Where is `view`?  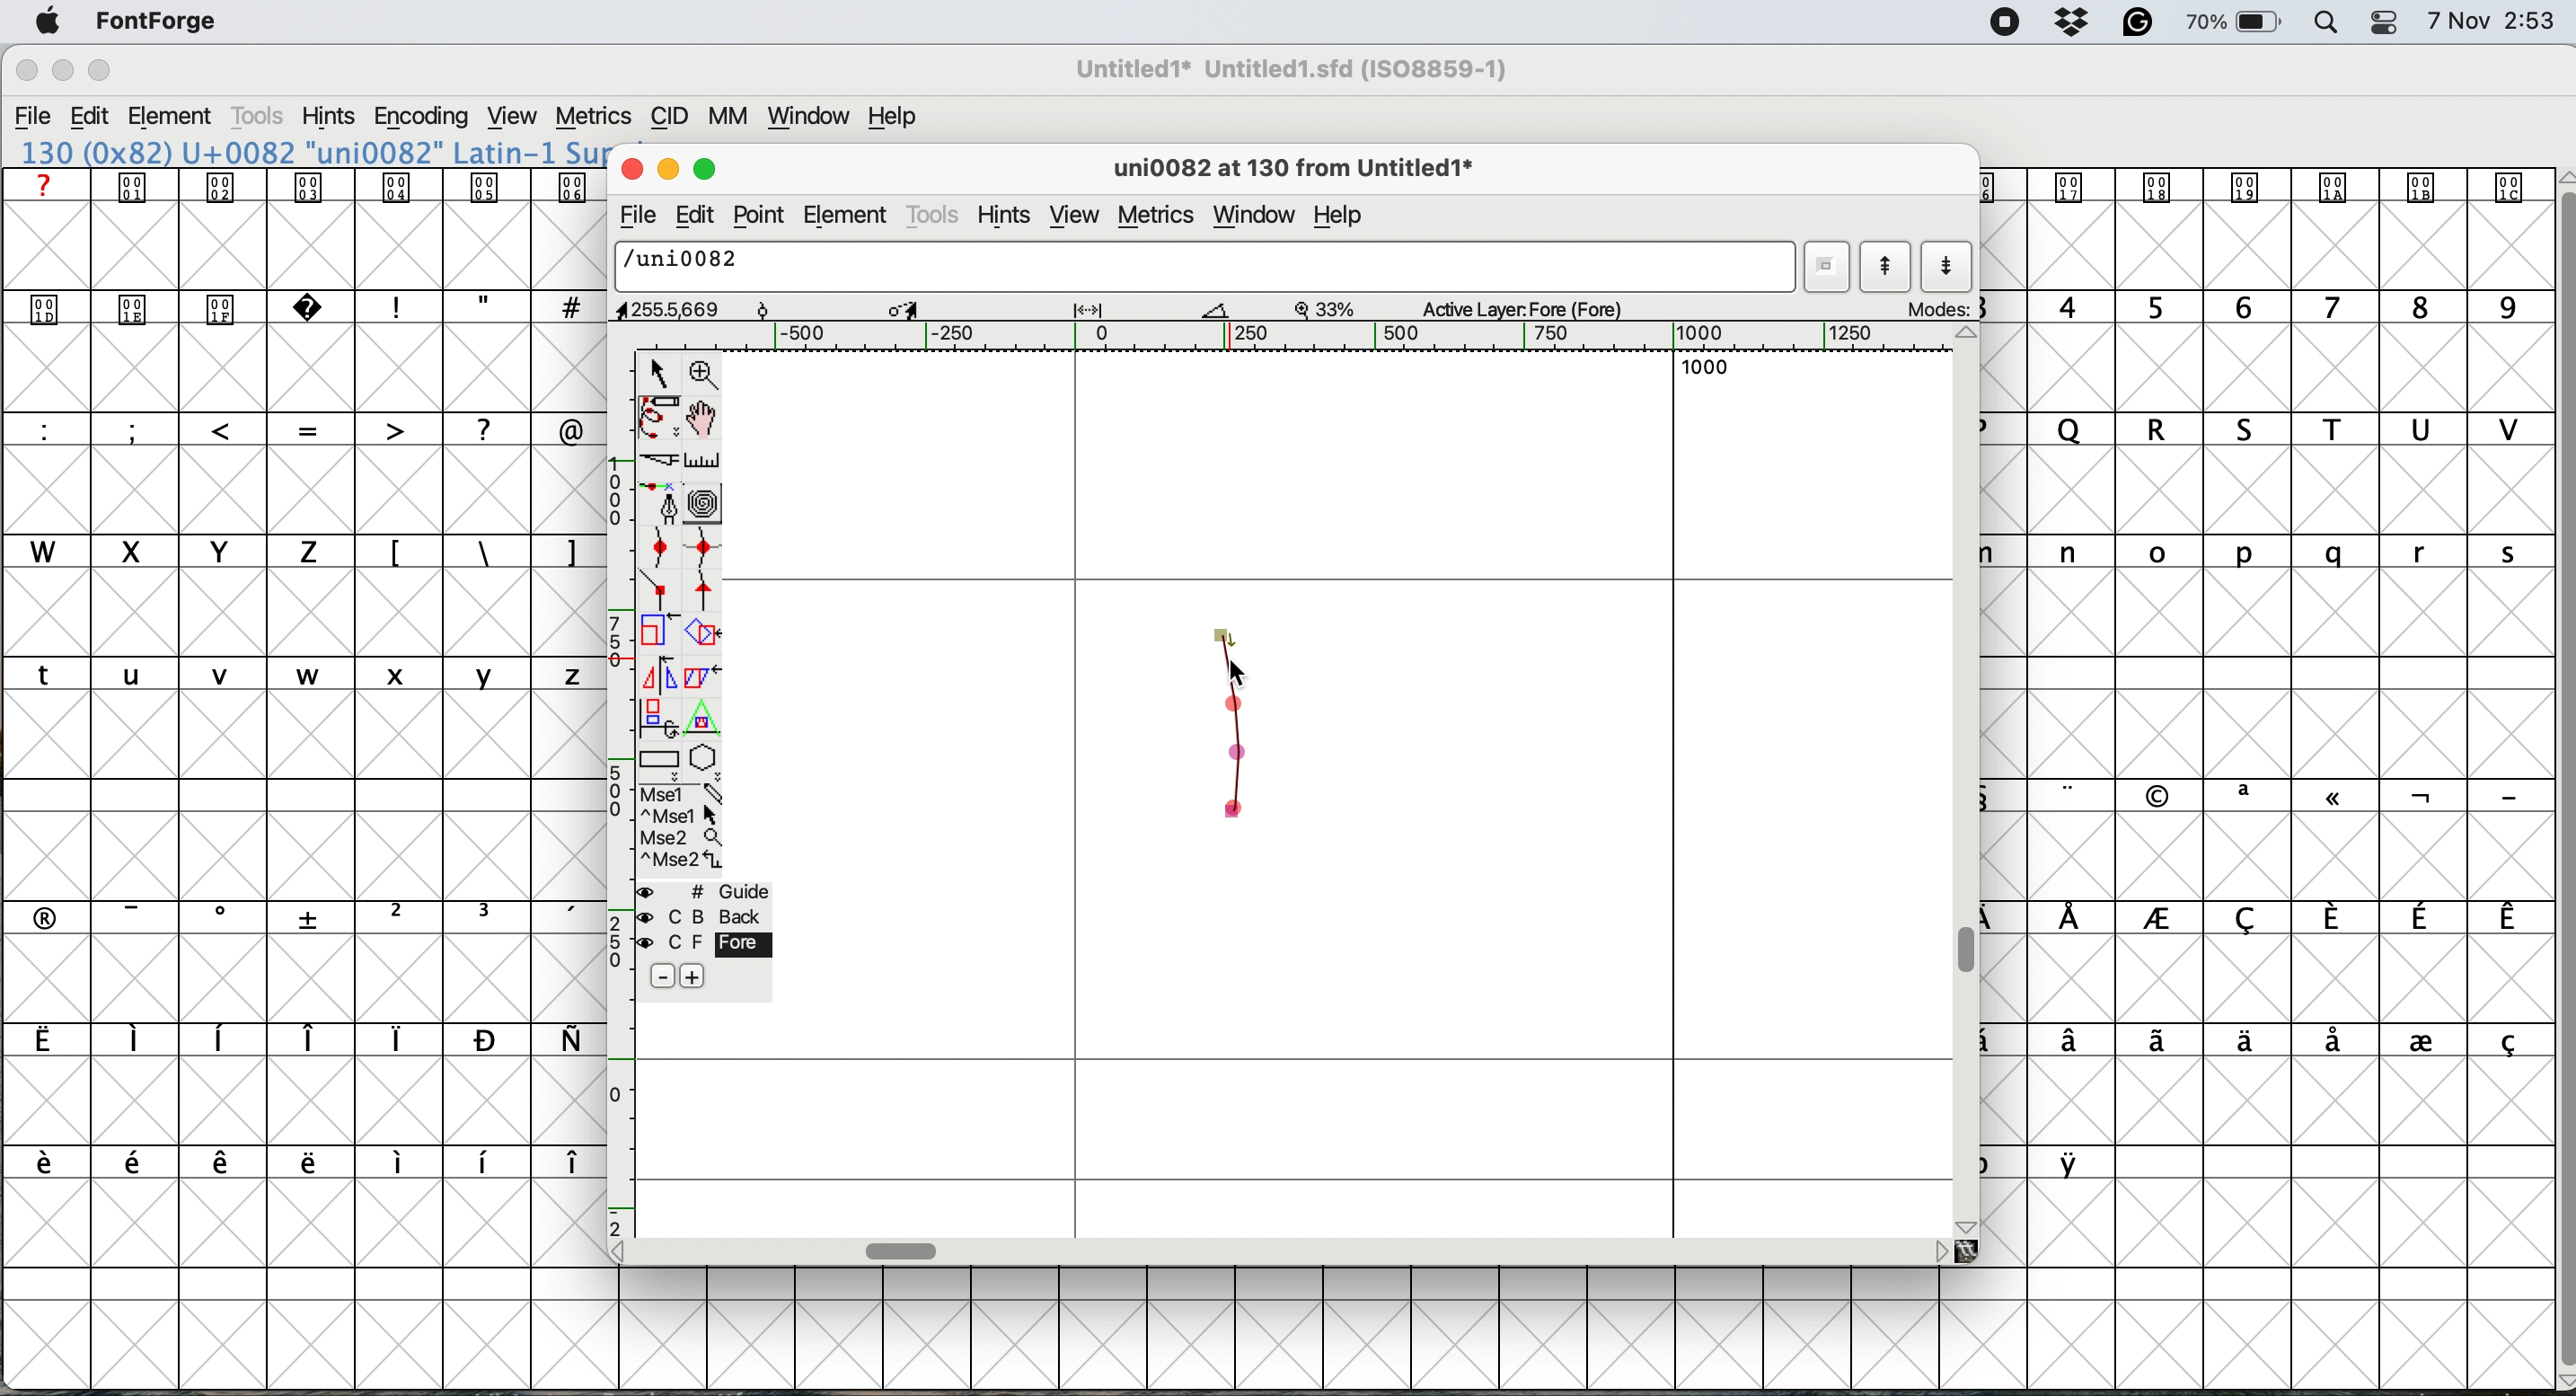
view is located at coordinates (1075, 216).